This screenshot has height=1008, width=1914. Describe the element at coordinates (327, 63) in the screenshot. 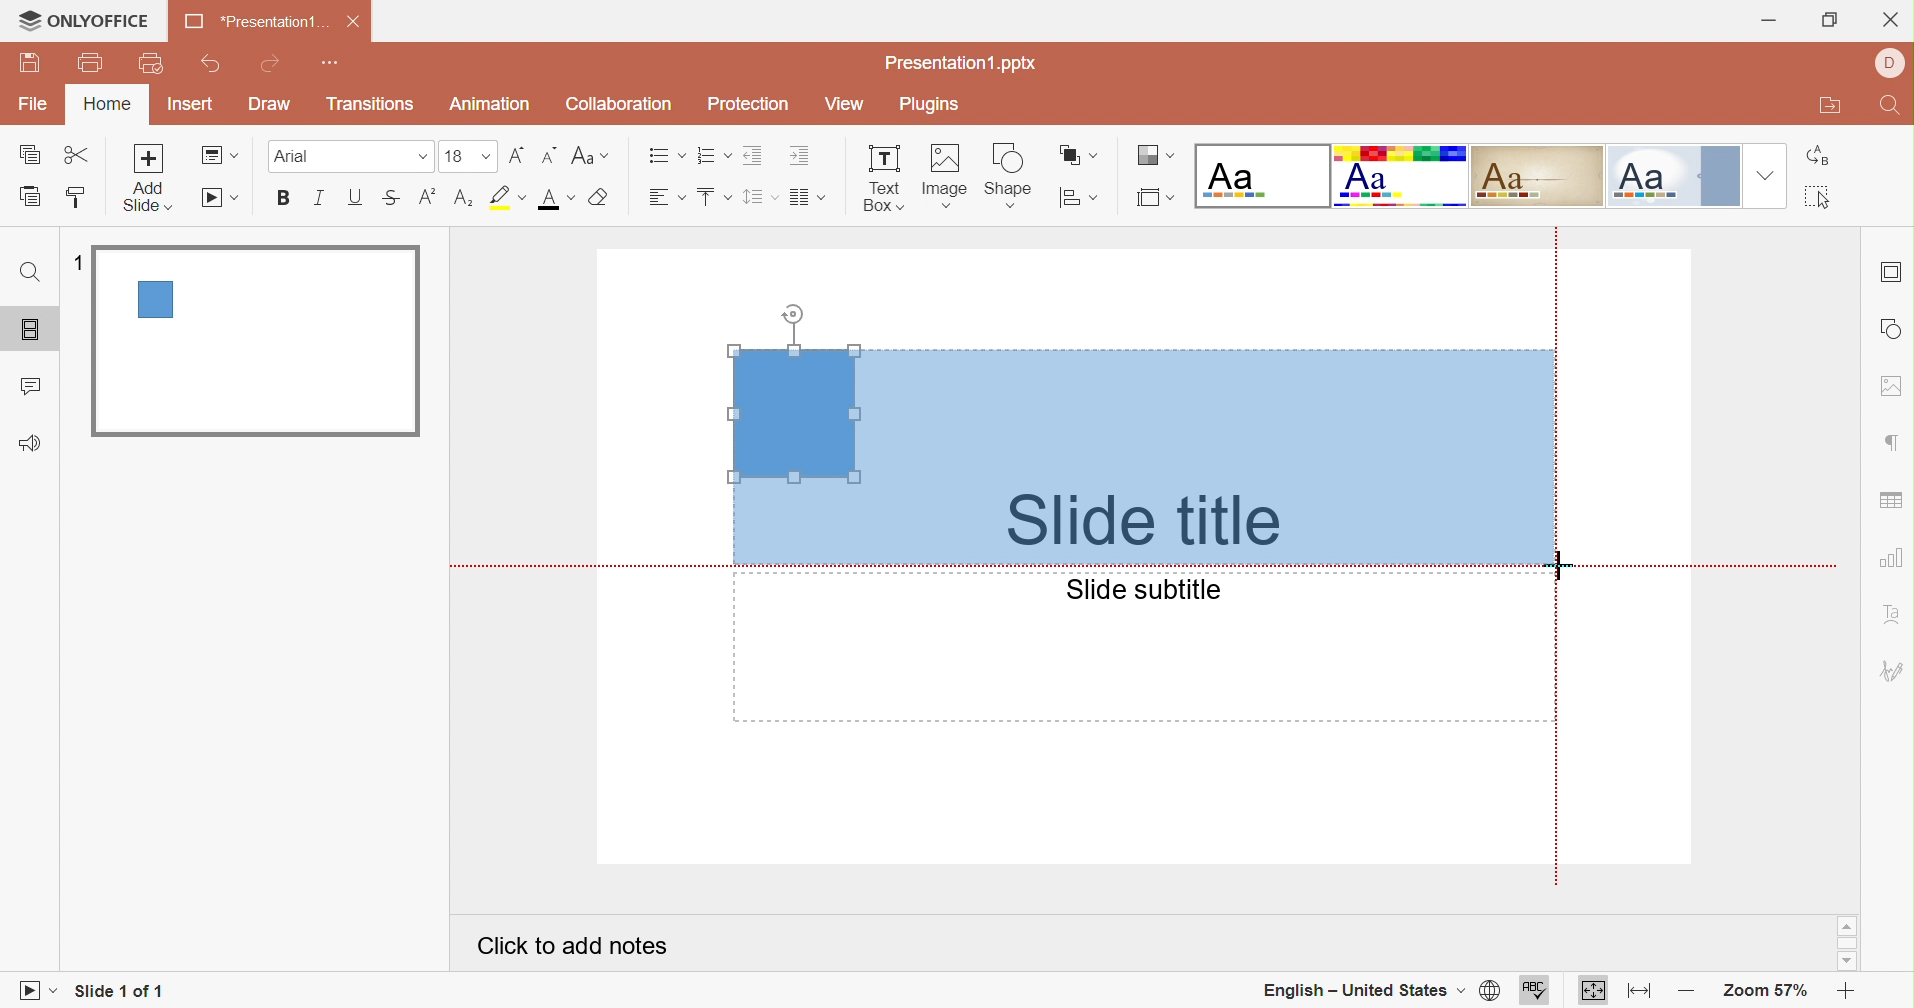

I see `Customize Quick Access Toolbar` at that location.